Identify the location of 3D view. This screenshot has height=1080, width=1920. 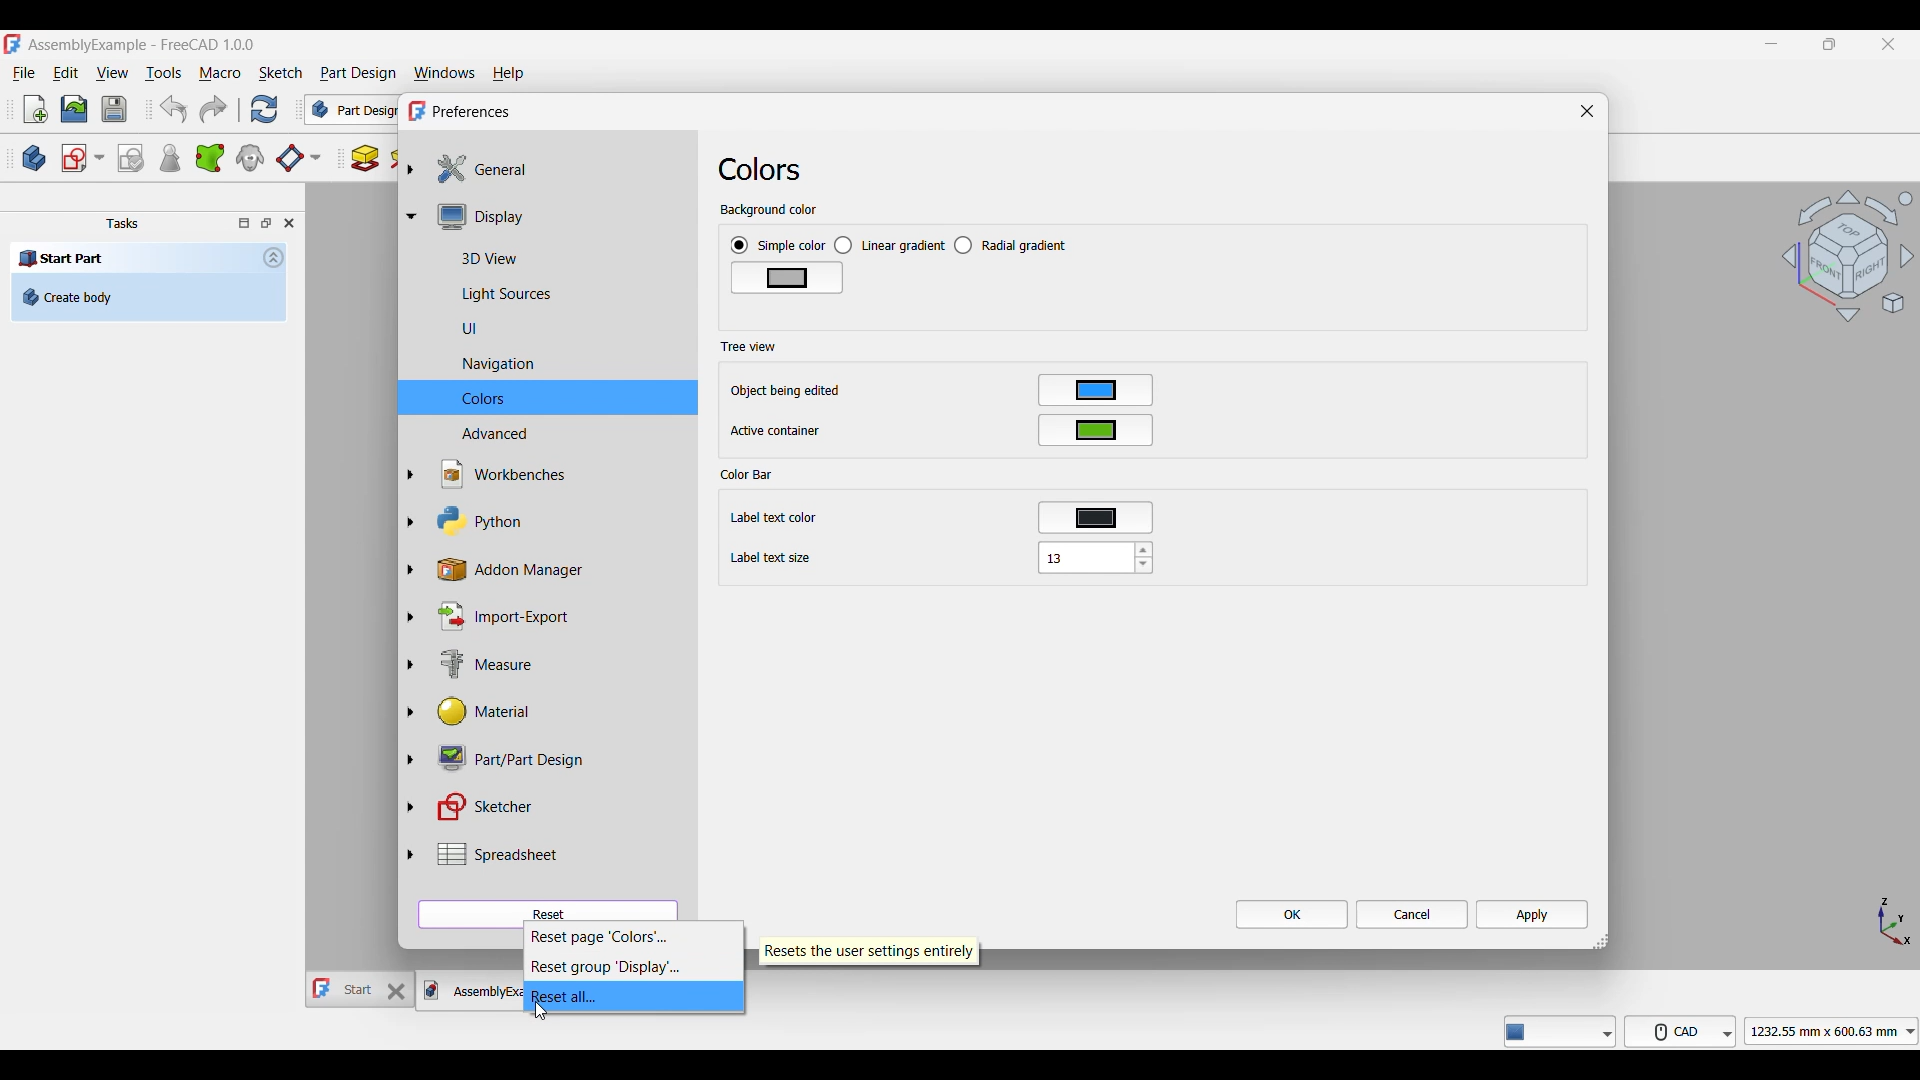
(466, 258).